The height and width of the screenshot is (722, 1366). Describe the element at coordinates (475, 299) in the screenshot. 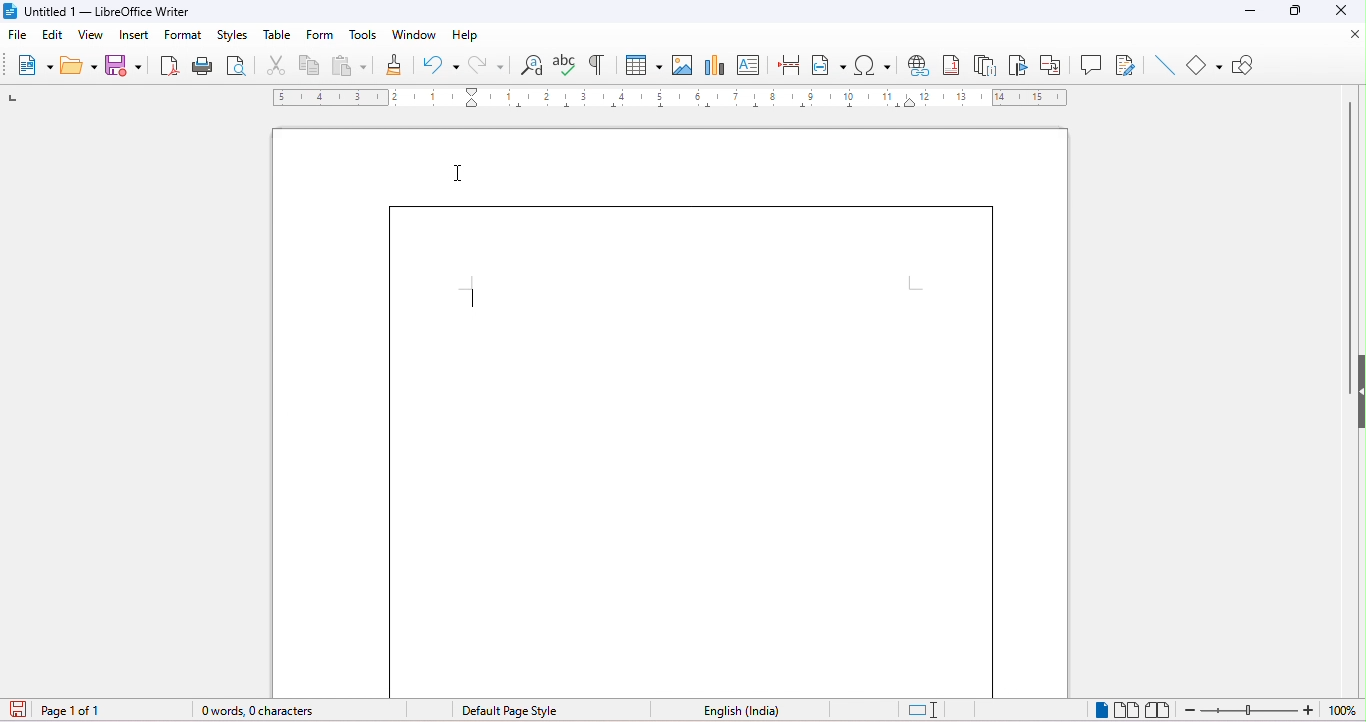

I see `typing cursor` at that location.